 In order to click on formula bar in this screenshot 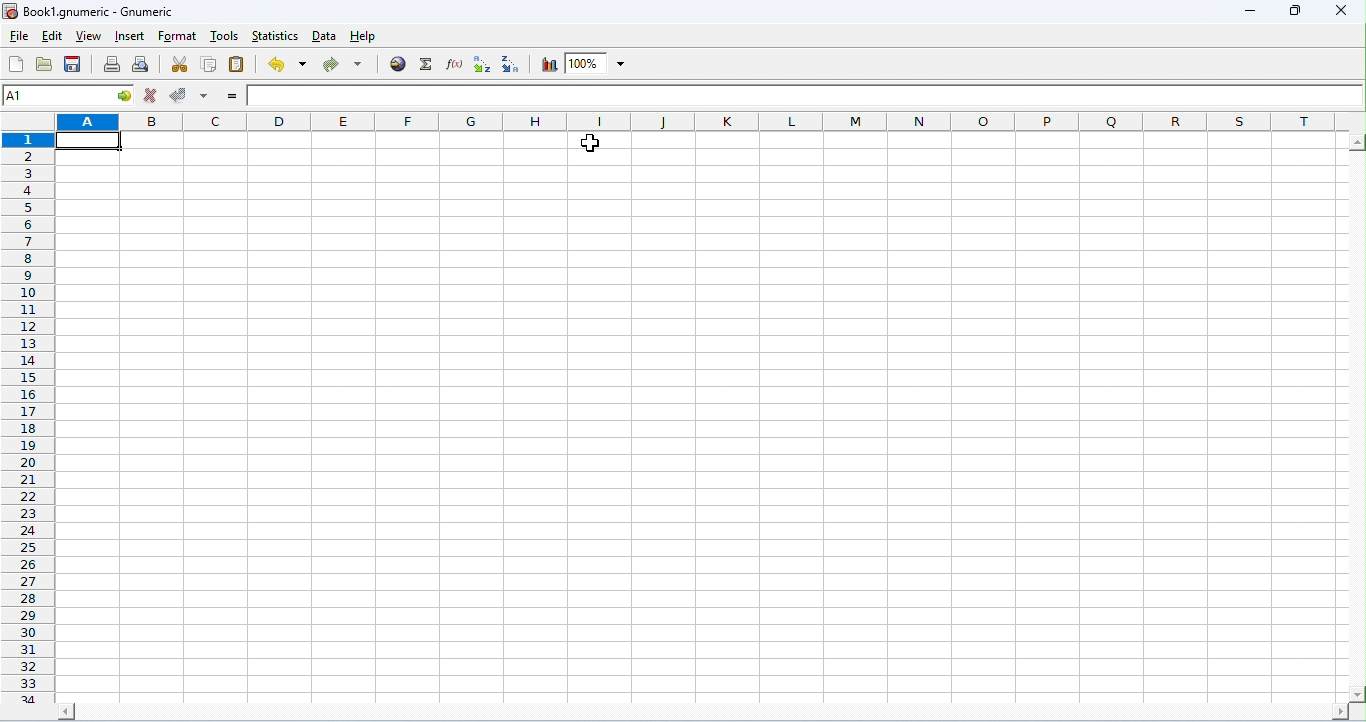, I will do `click(803, 95)`.